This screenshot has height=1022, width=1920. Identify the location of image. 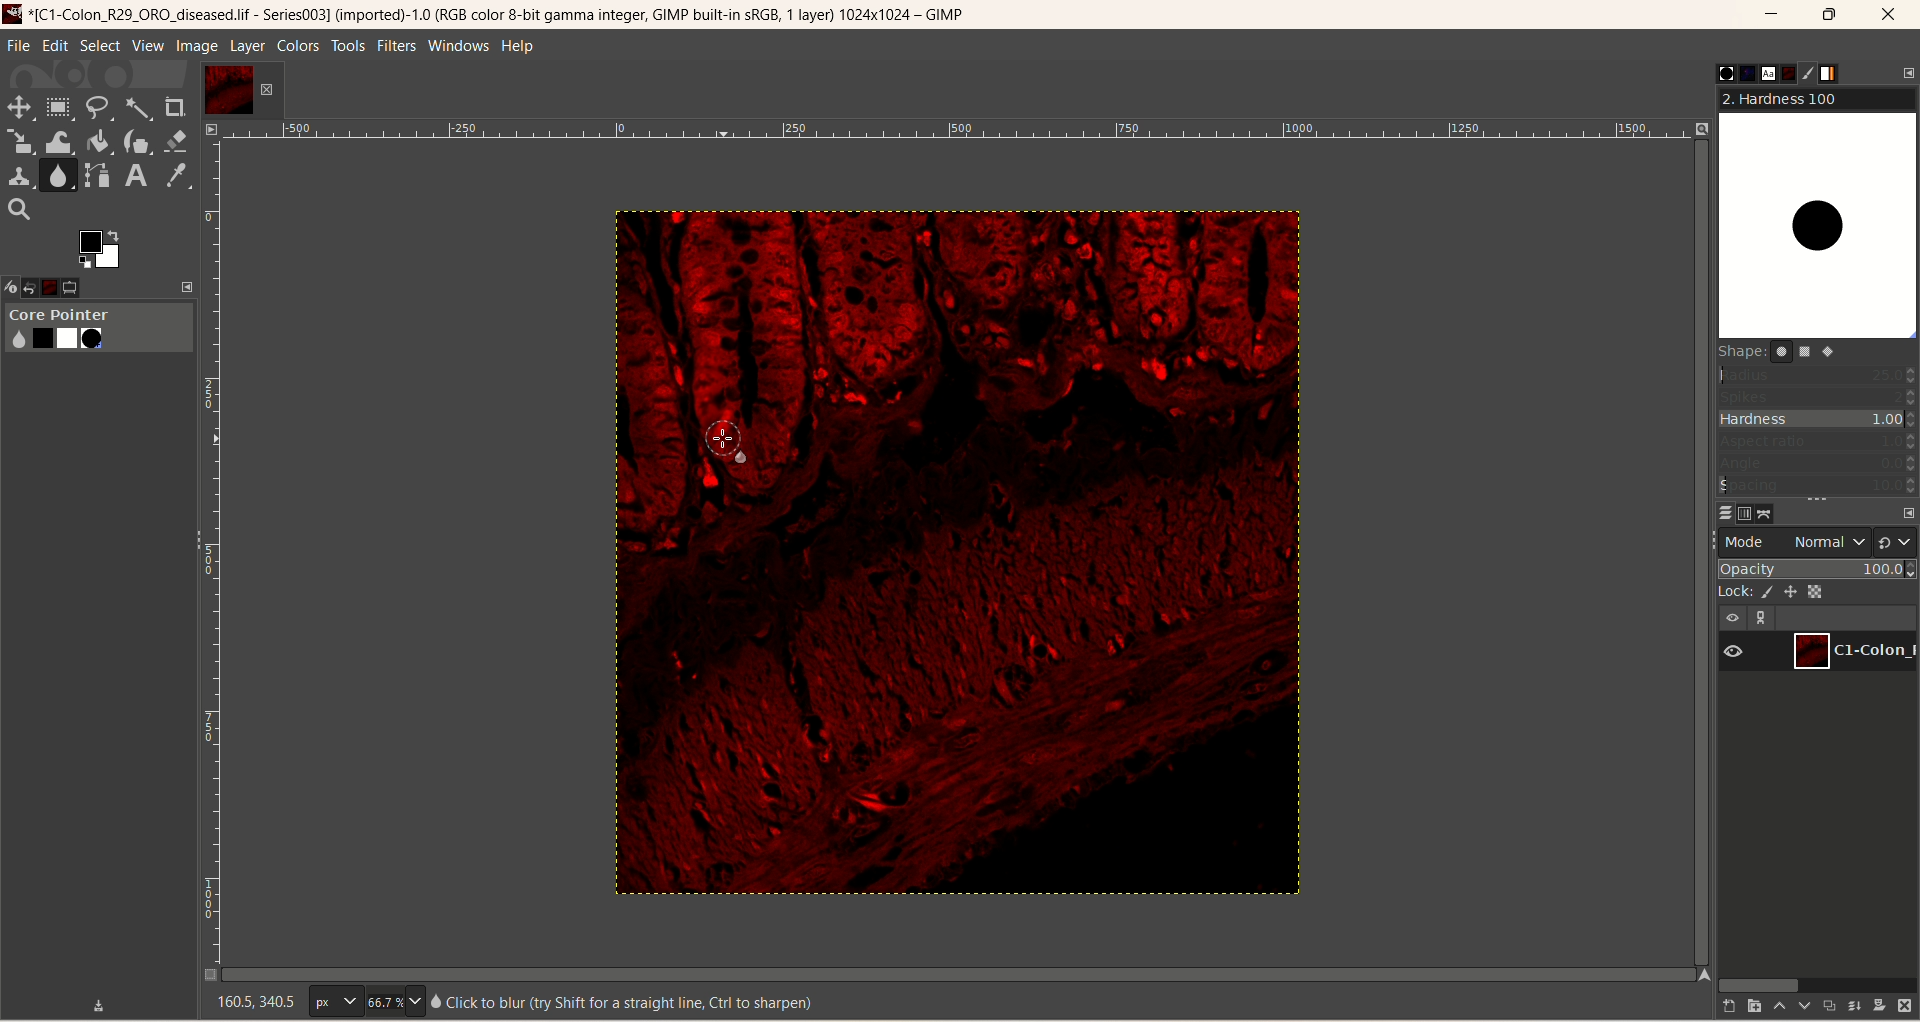
(958, 553).